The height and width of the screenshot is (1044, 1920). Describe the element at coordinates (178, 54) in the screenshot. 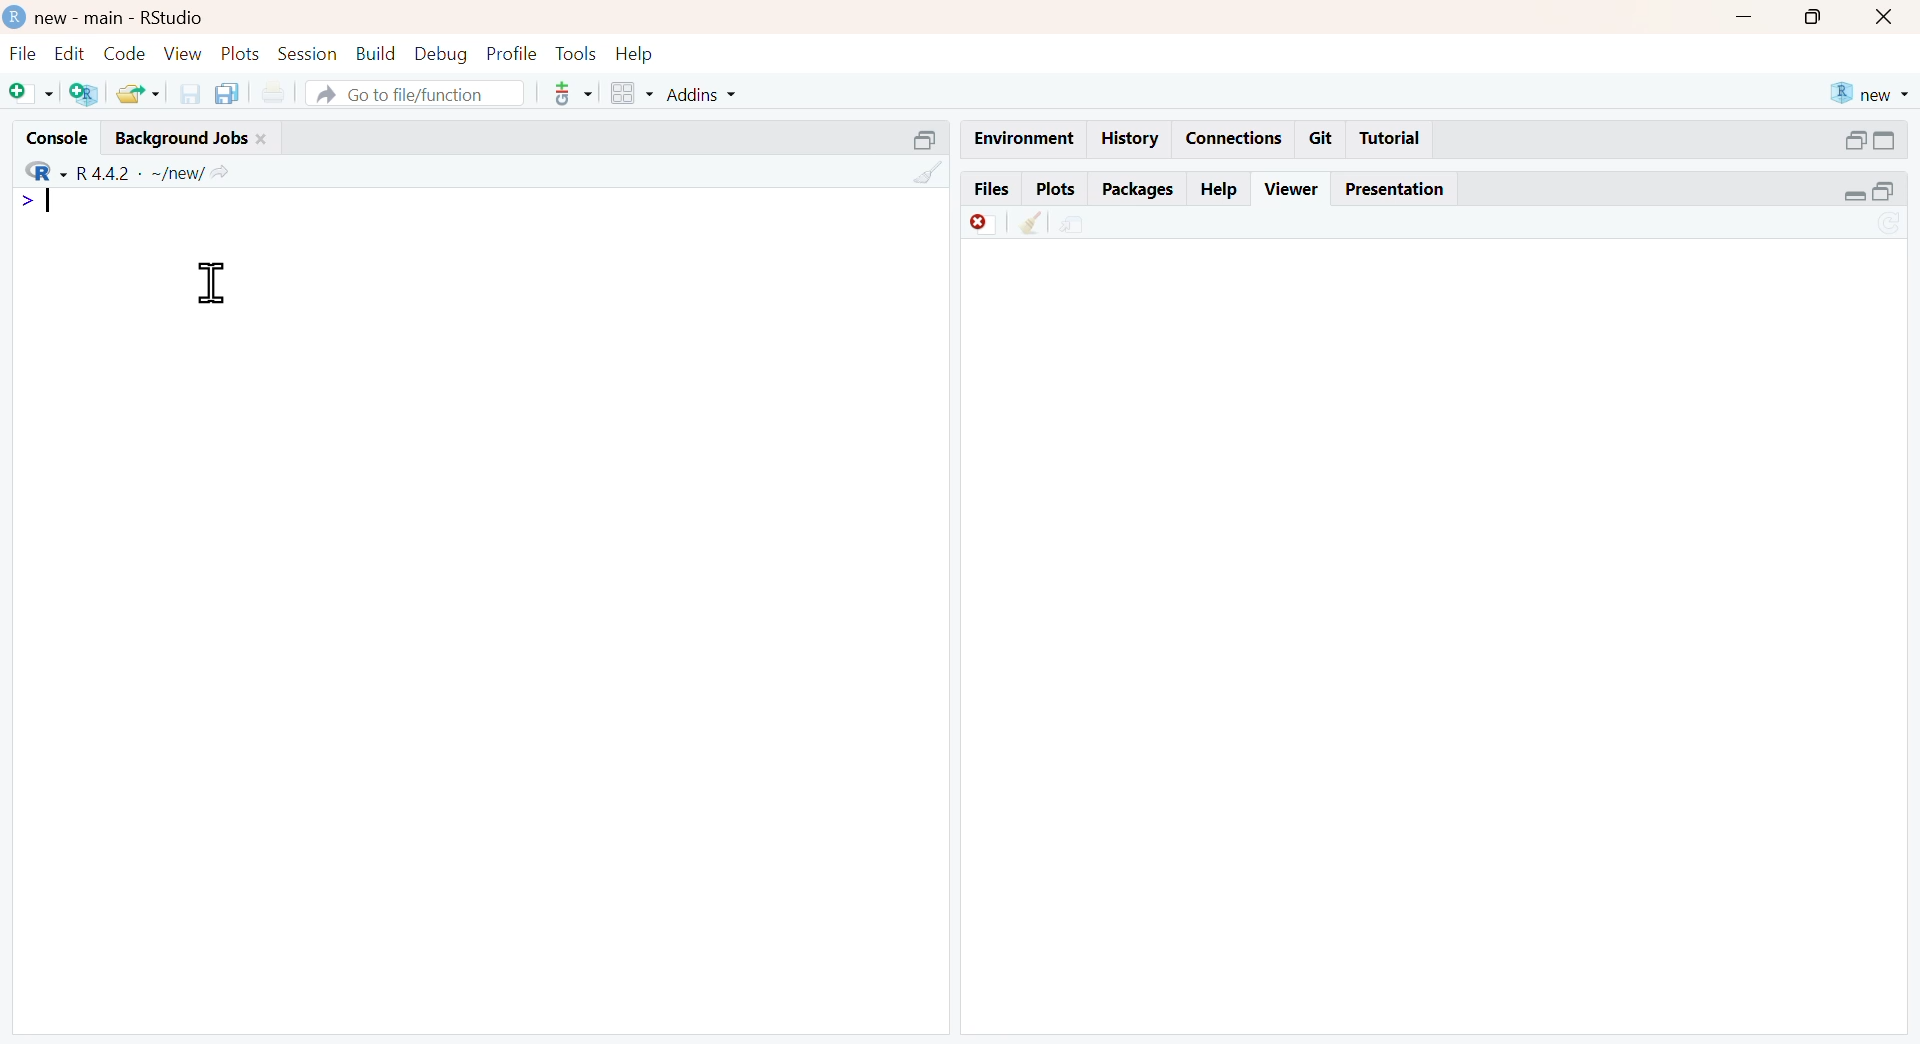

I see `View` at that location.